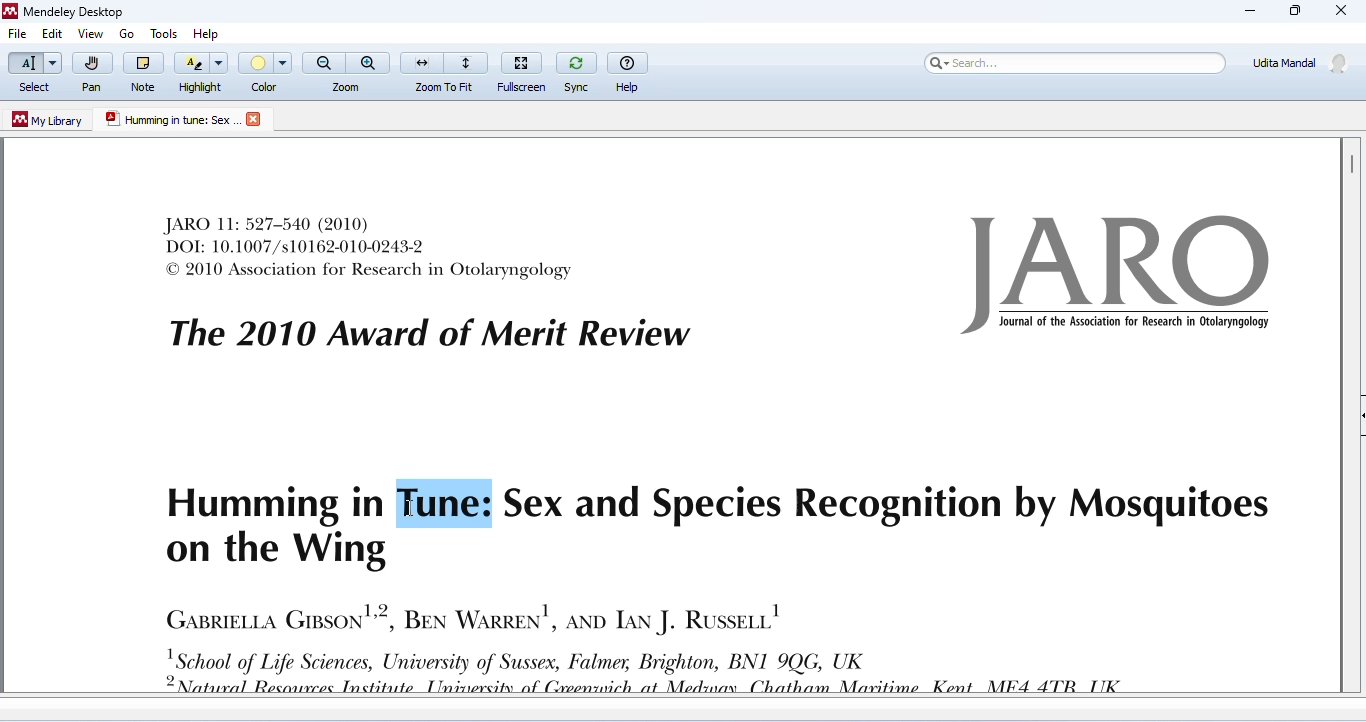 Image resolution: width=1366 pixels, height=722 pixels. I want to click on Mendeley Desktop, so click(63, 13).